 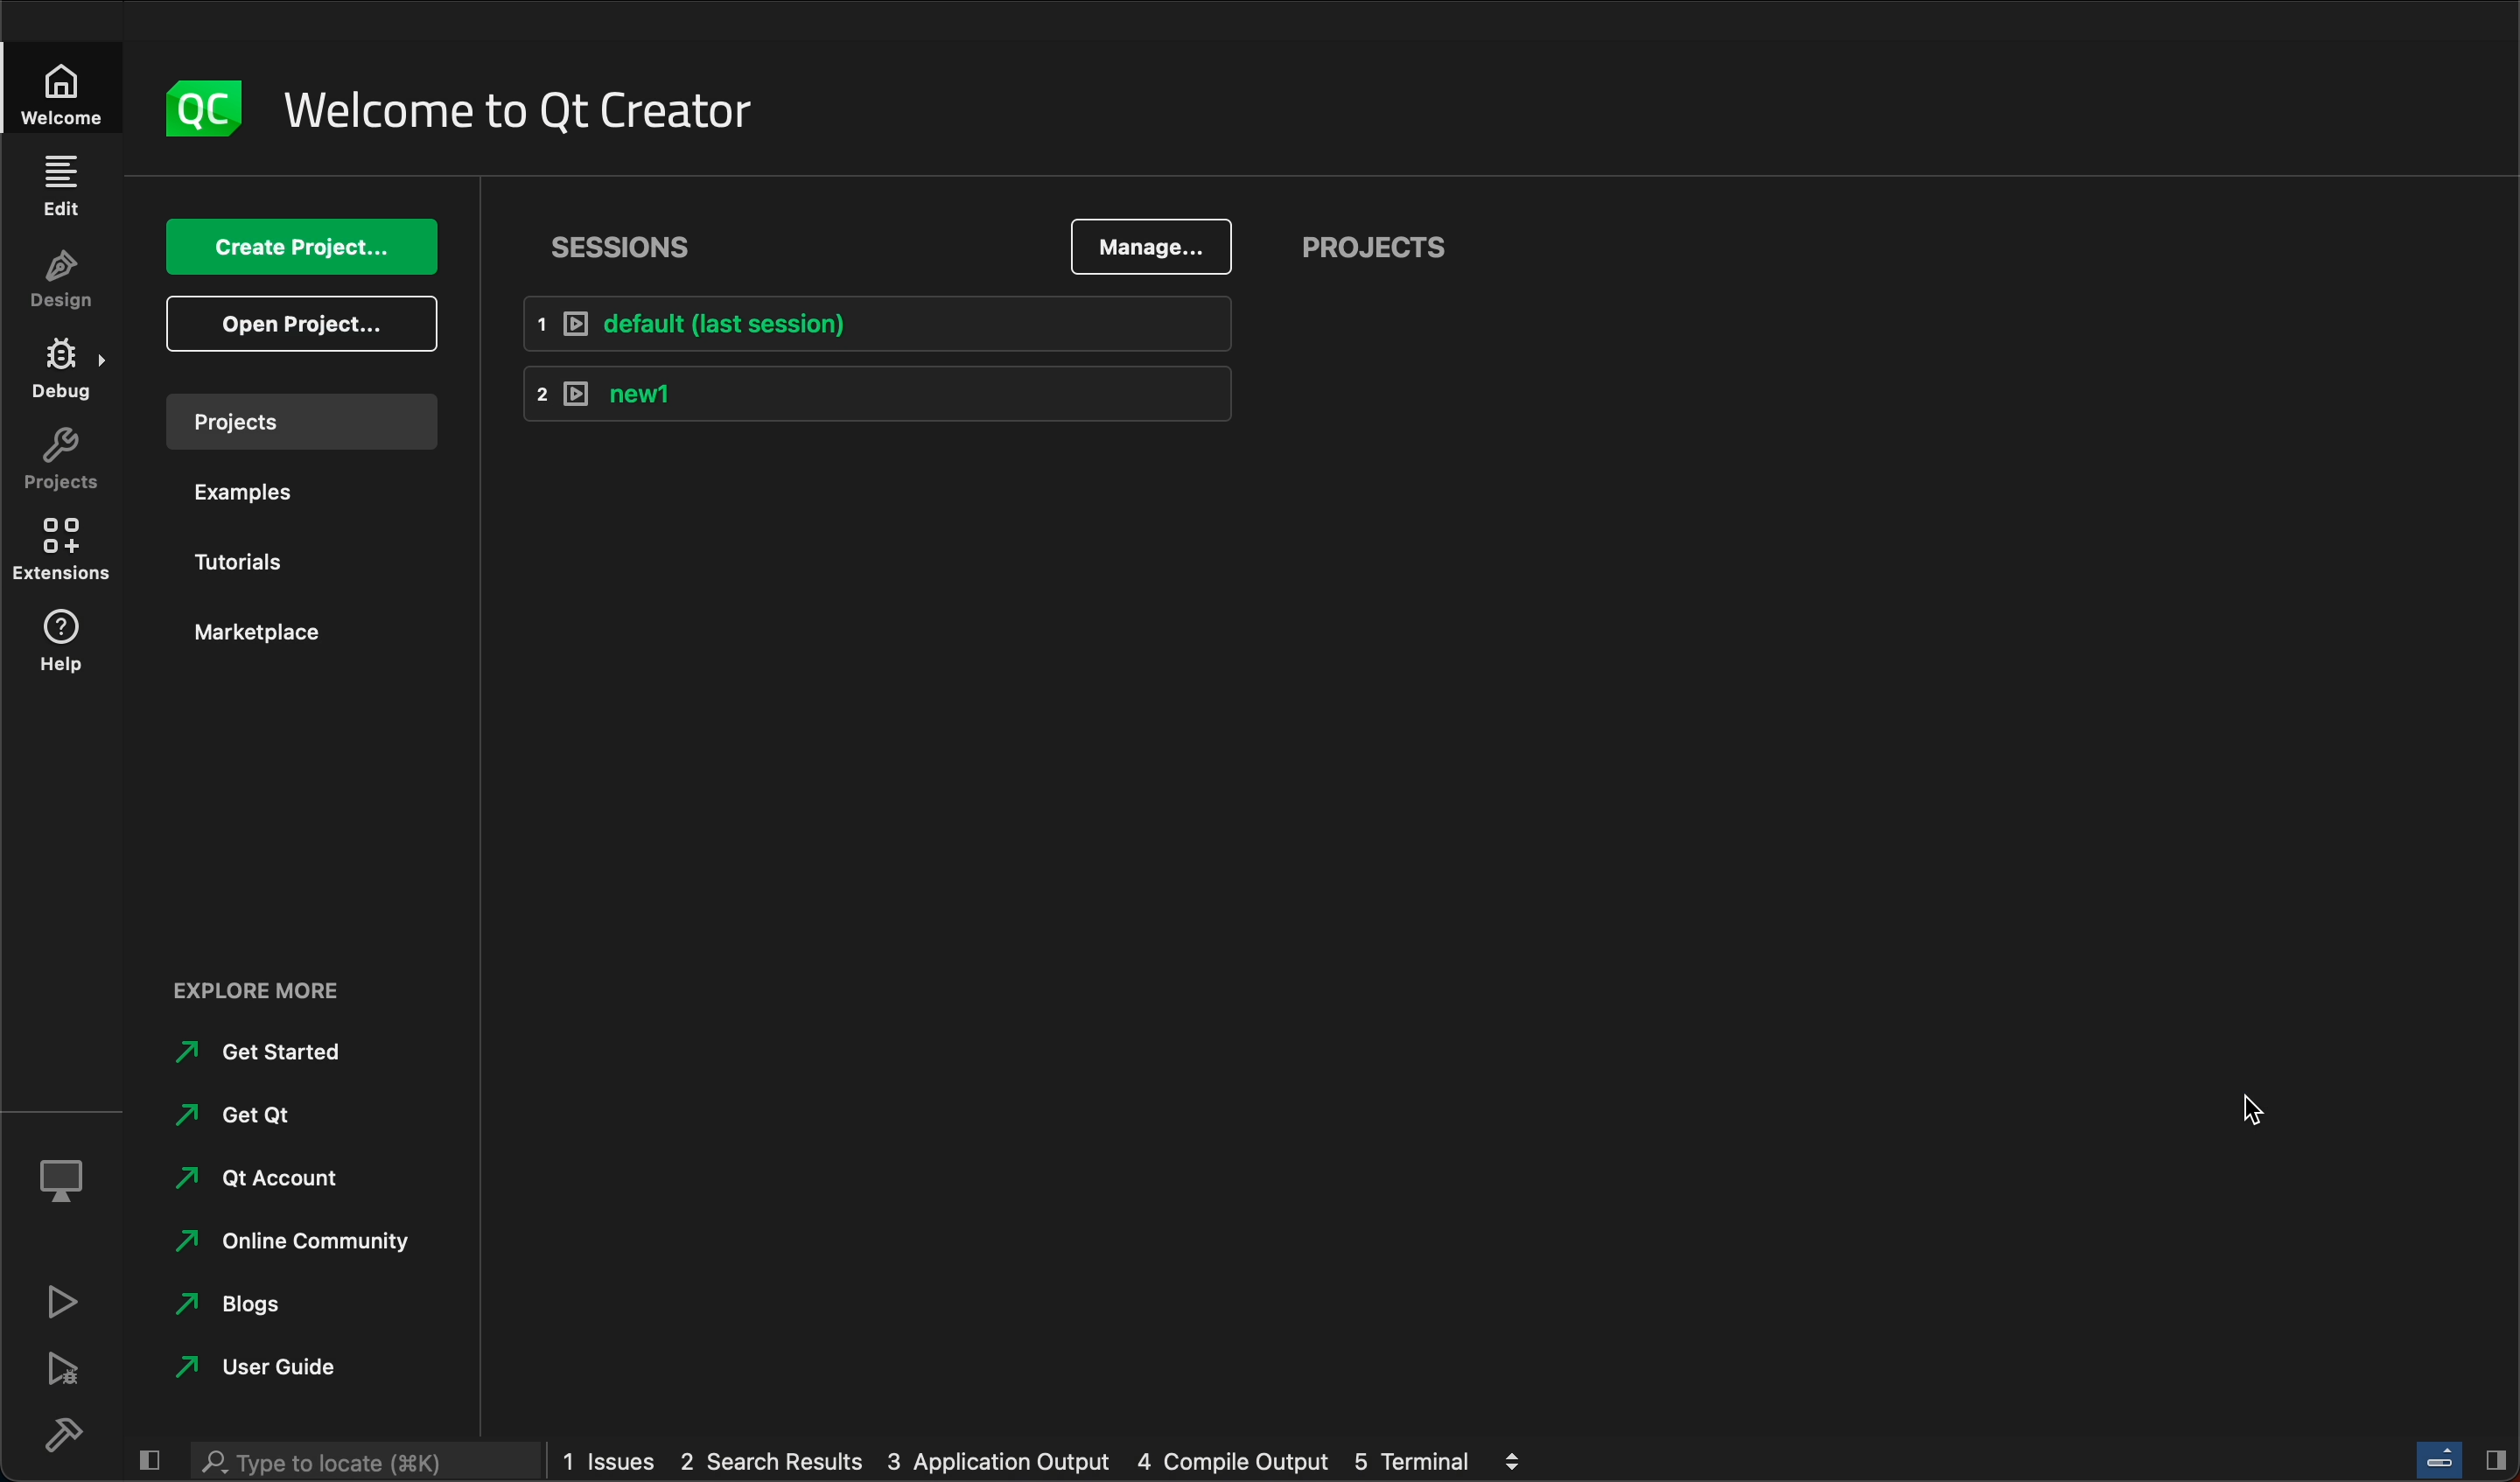 I want to click on examples, so click(x=278, y=495).